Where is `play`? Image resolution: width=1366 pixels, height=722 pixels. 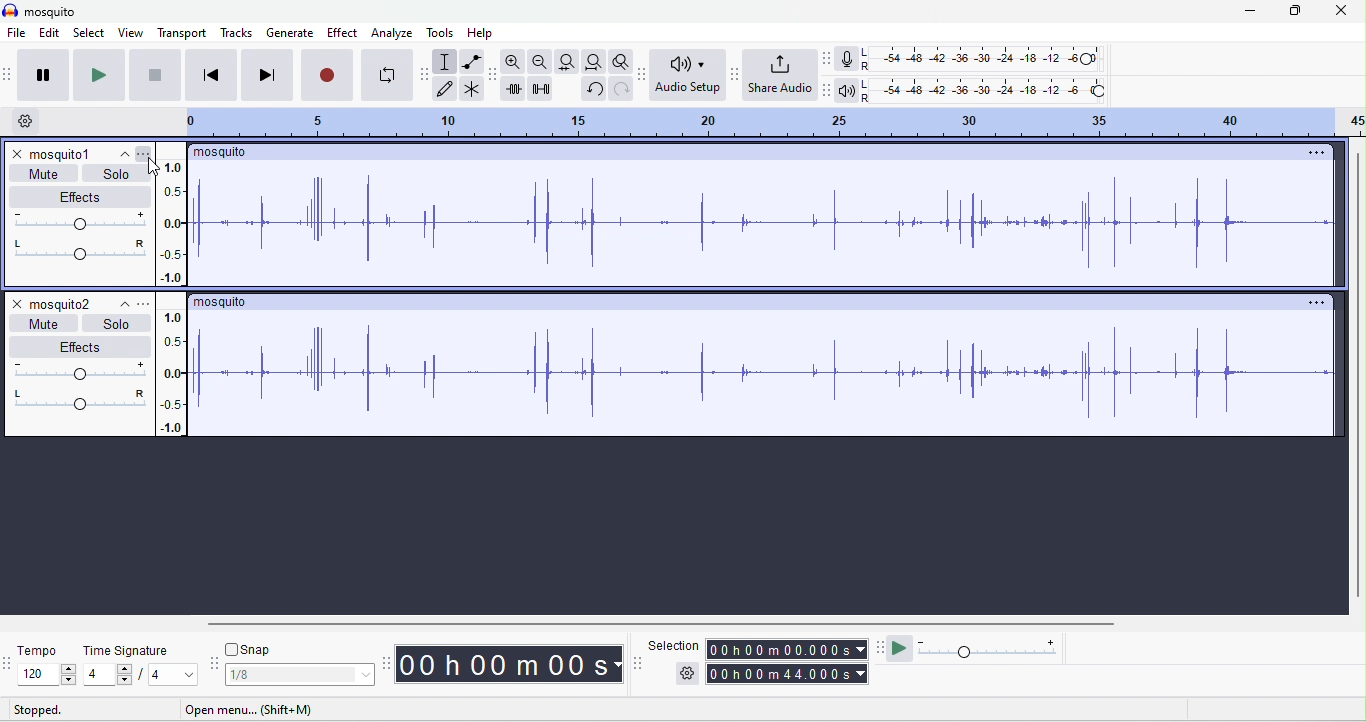 play is located at coordinates (97, 74).